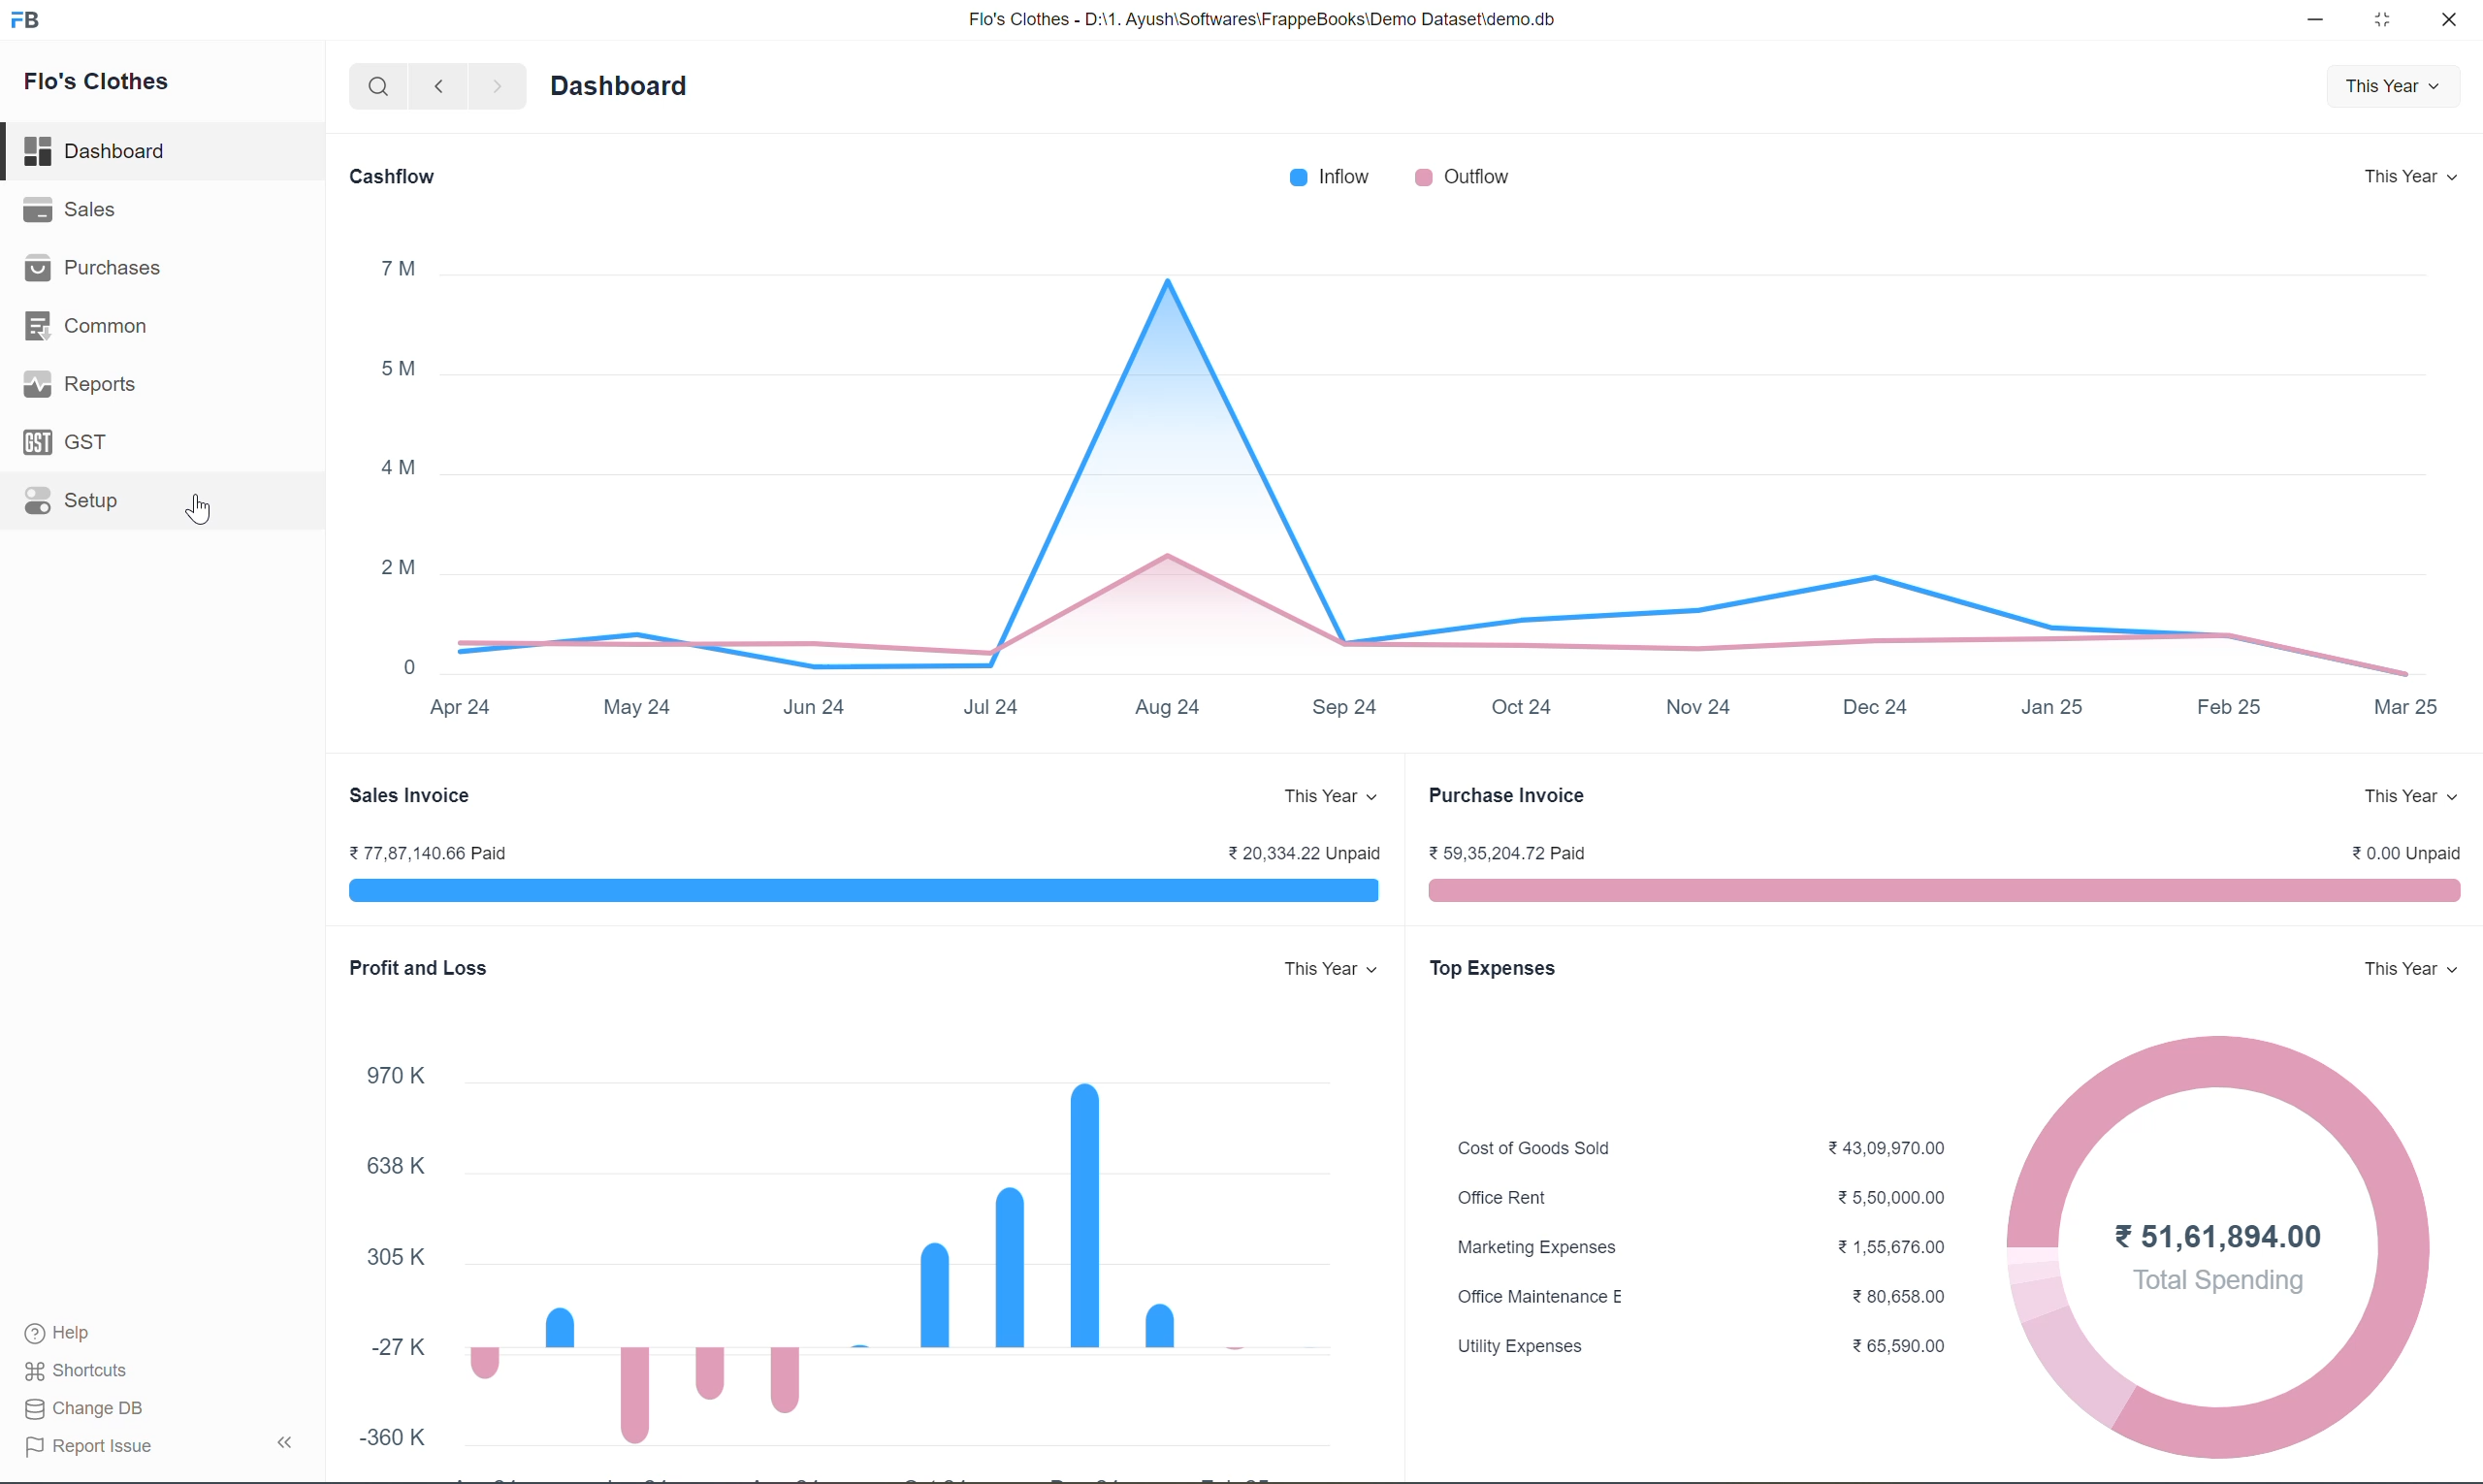  Describe the element at coordinates (391, 1436) in the screenshot. I see `-360 K` at that location.